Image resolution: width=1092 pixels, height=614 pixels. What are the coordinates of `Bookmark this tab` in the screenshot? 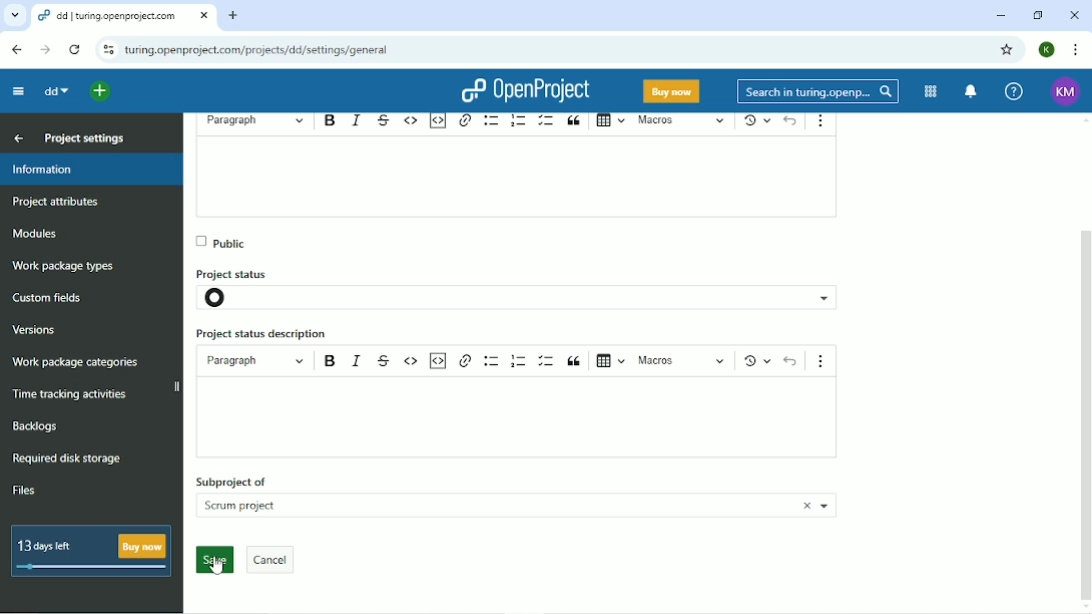 It's located at (1007, 50).